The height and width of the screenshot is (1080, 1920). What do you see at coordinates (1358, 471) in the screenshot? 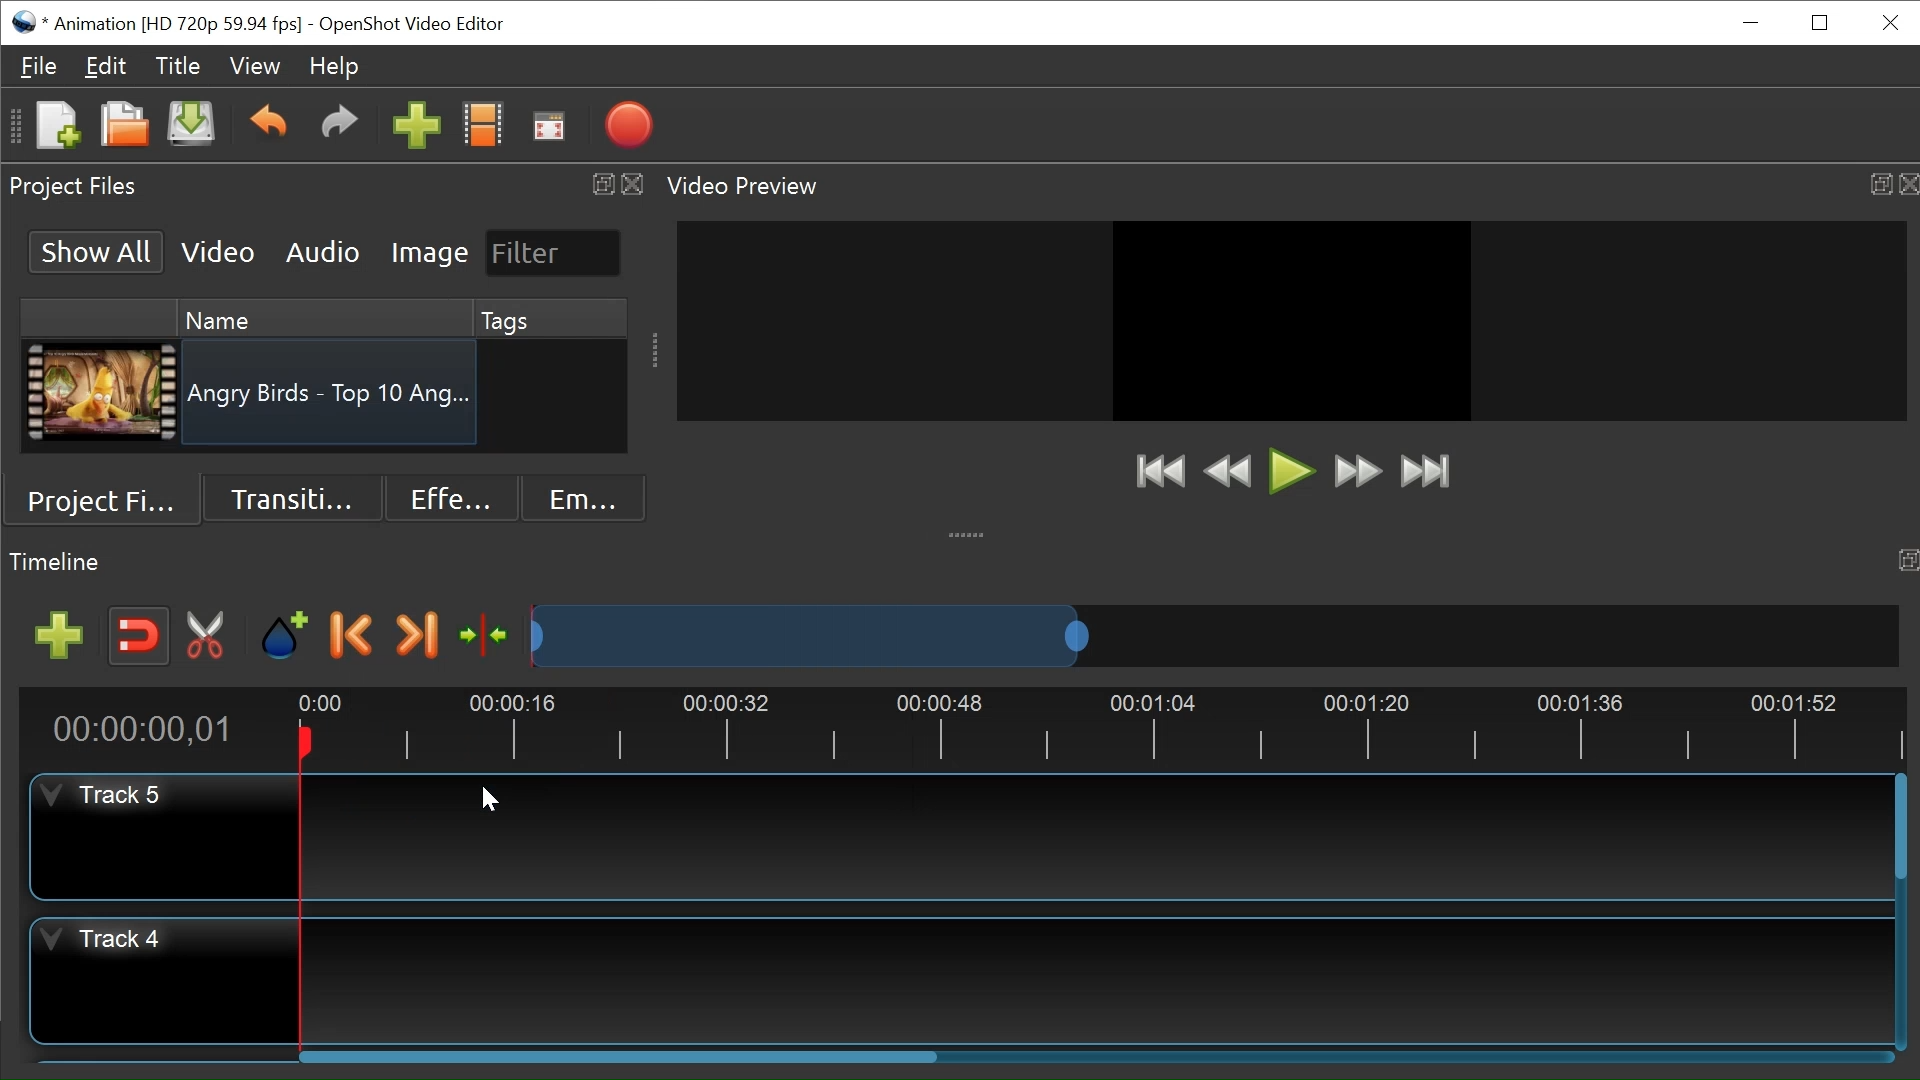
I see `Fast Forward` at bounding box center [1358, 471].